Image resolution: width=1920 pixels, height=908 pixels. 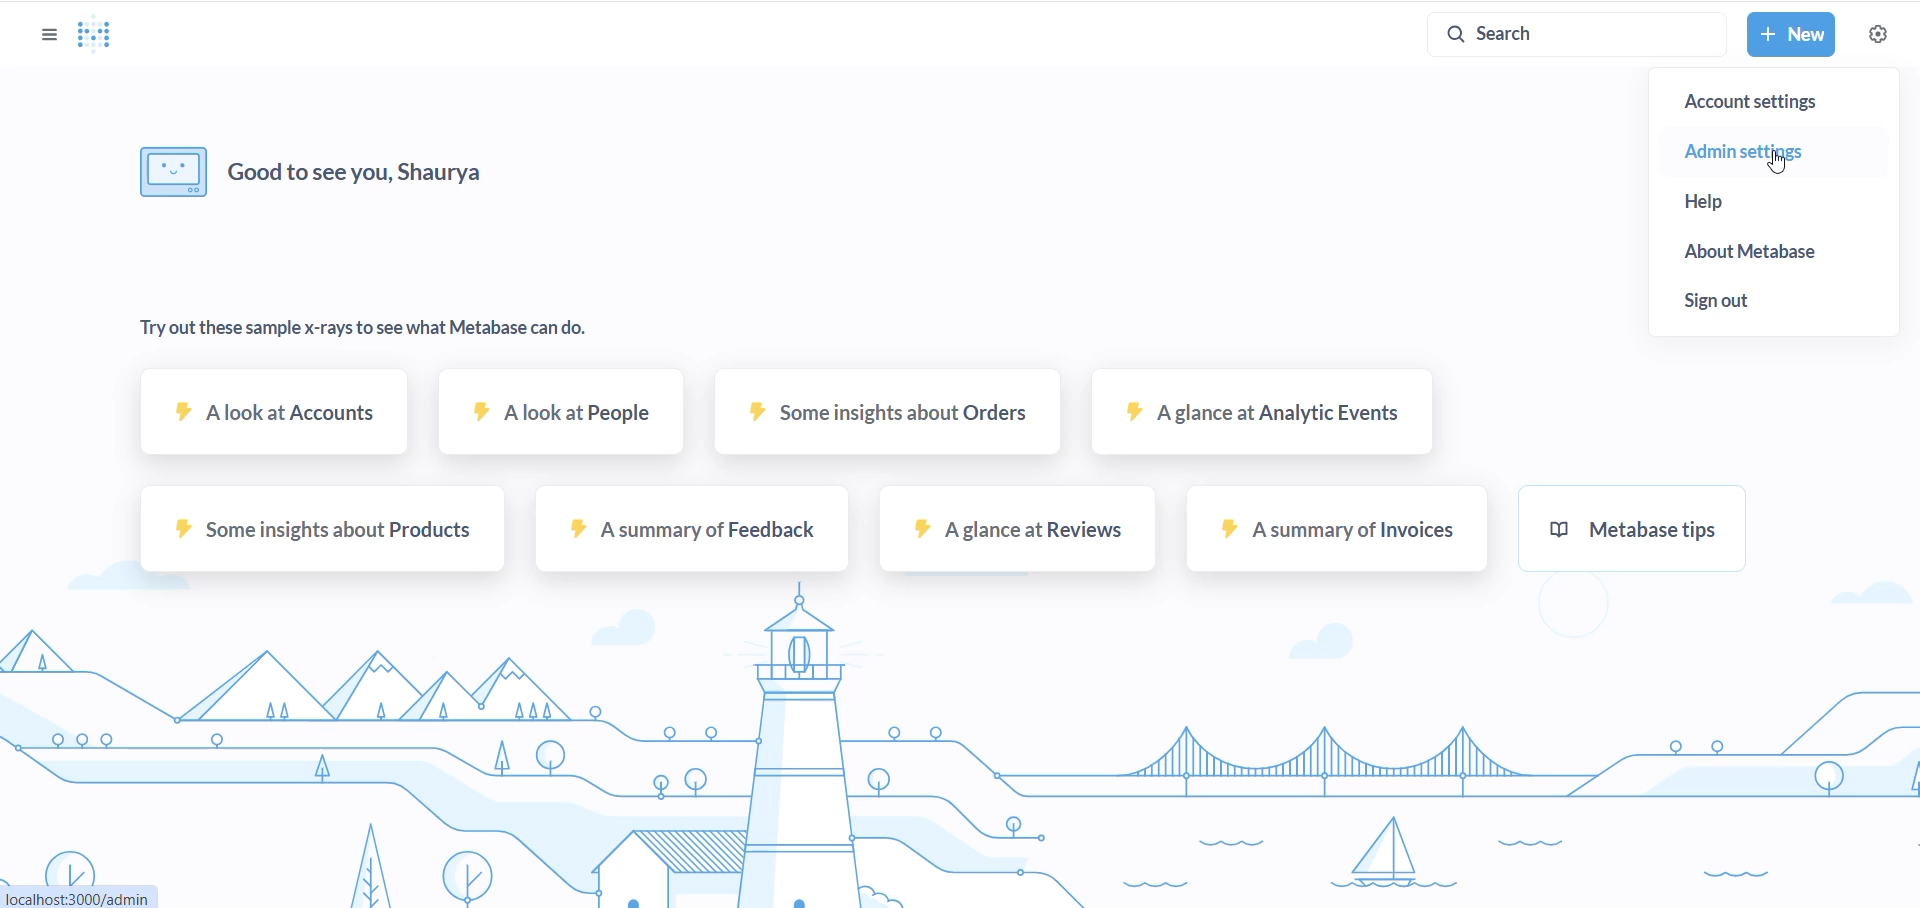 I want to click on sign out, so click(x=1738, y=302).